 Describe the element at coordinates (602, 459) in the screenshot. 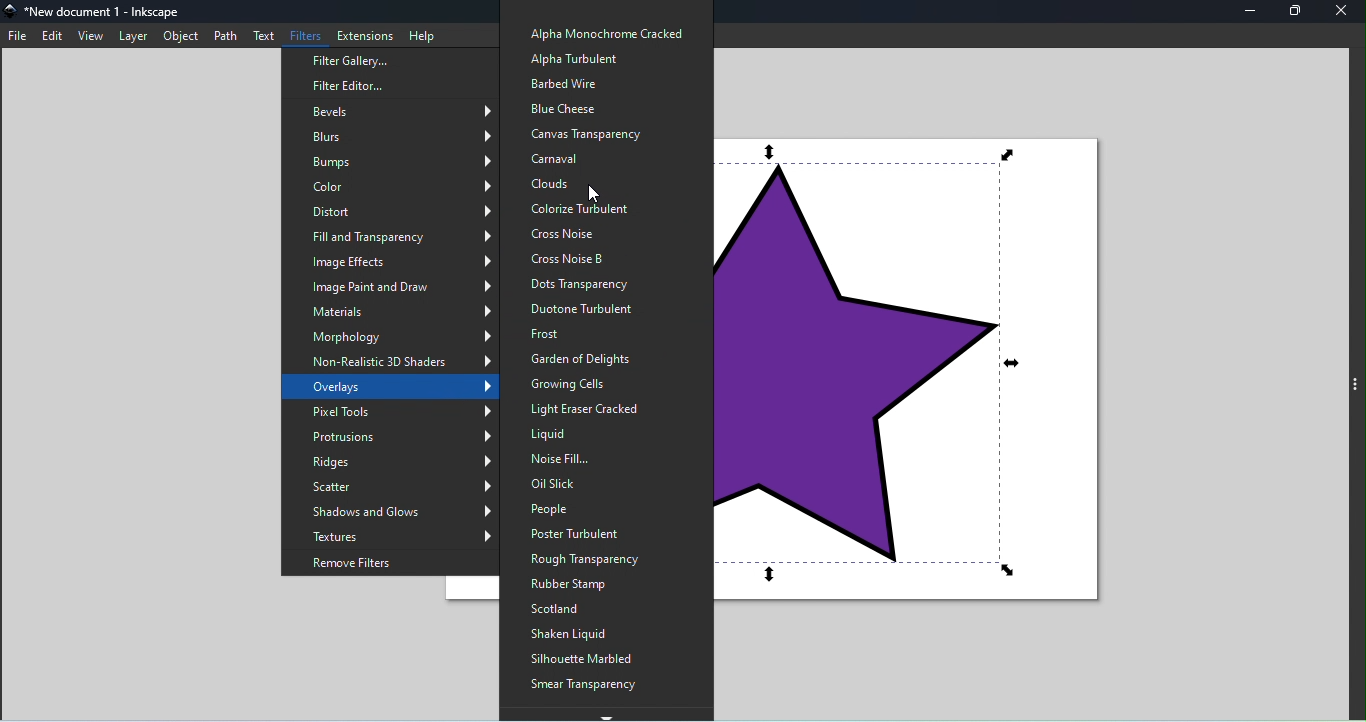

I see `Noise fill` at that location.